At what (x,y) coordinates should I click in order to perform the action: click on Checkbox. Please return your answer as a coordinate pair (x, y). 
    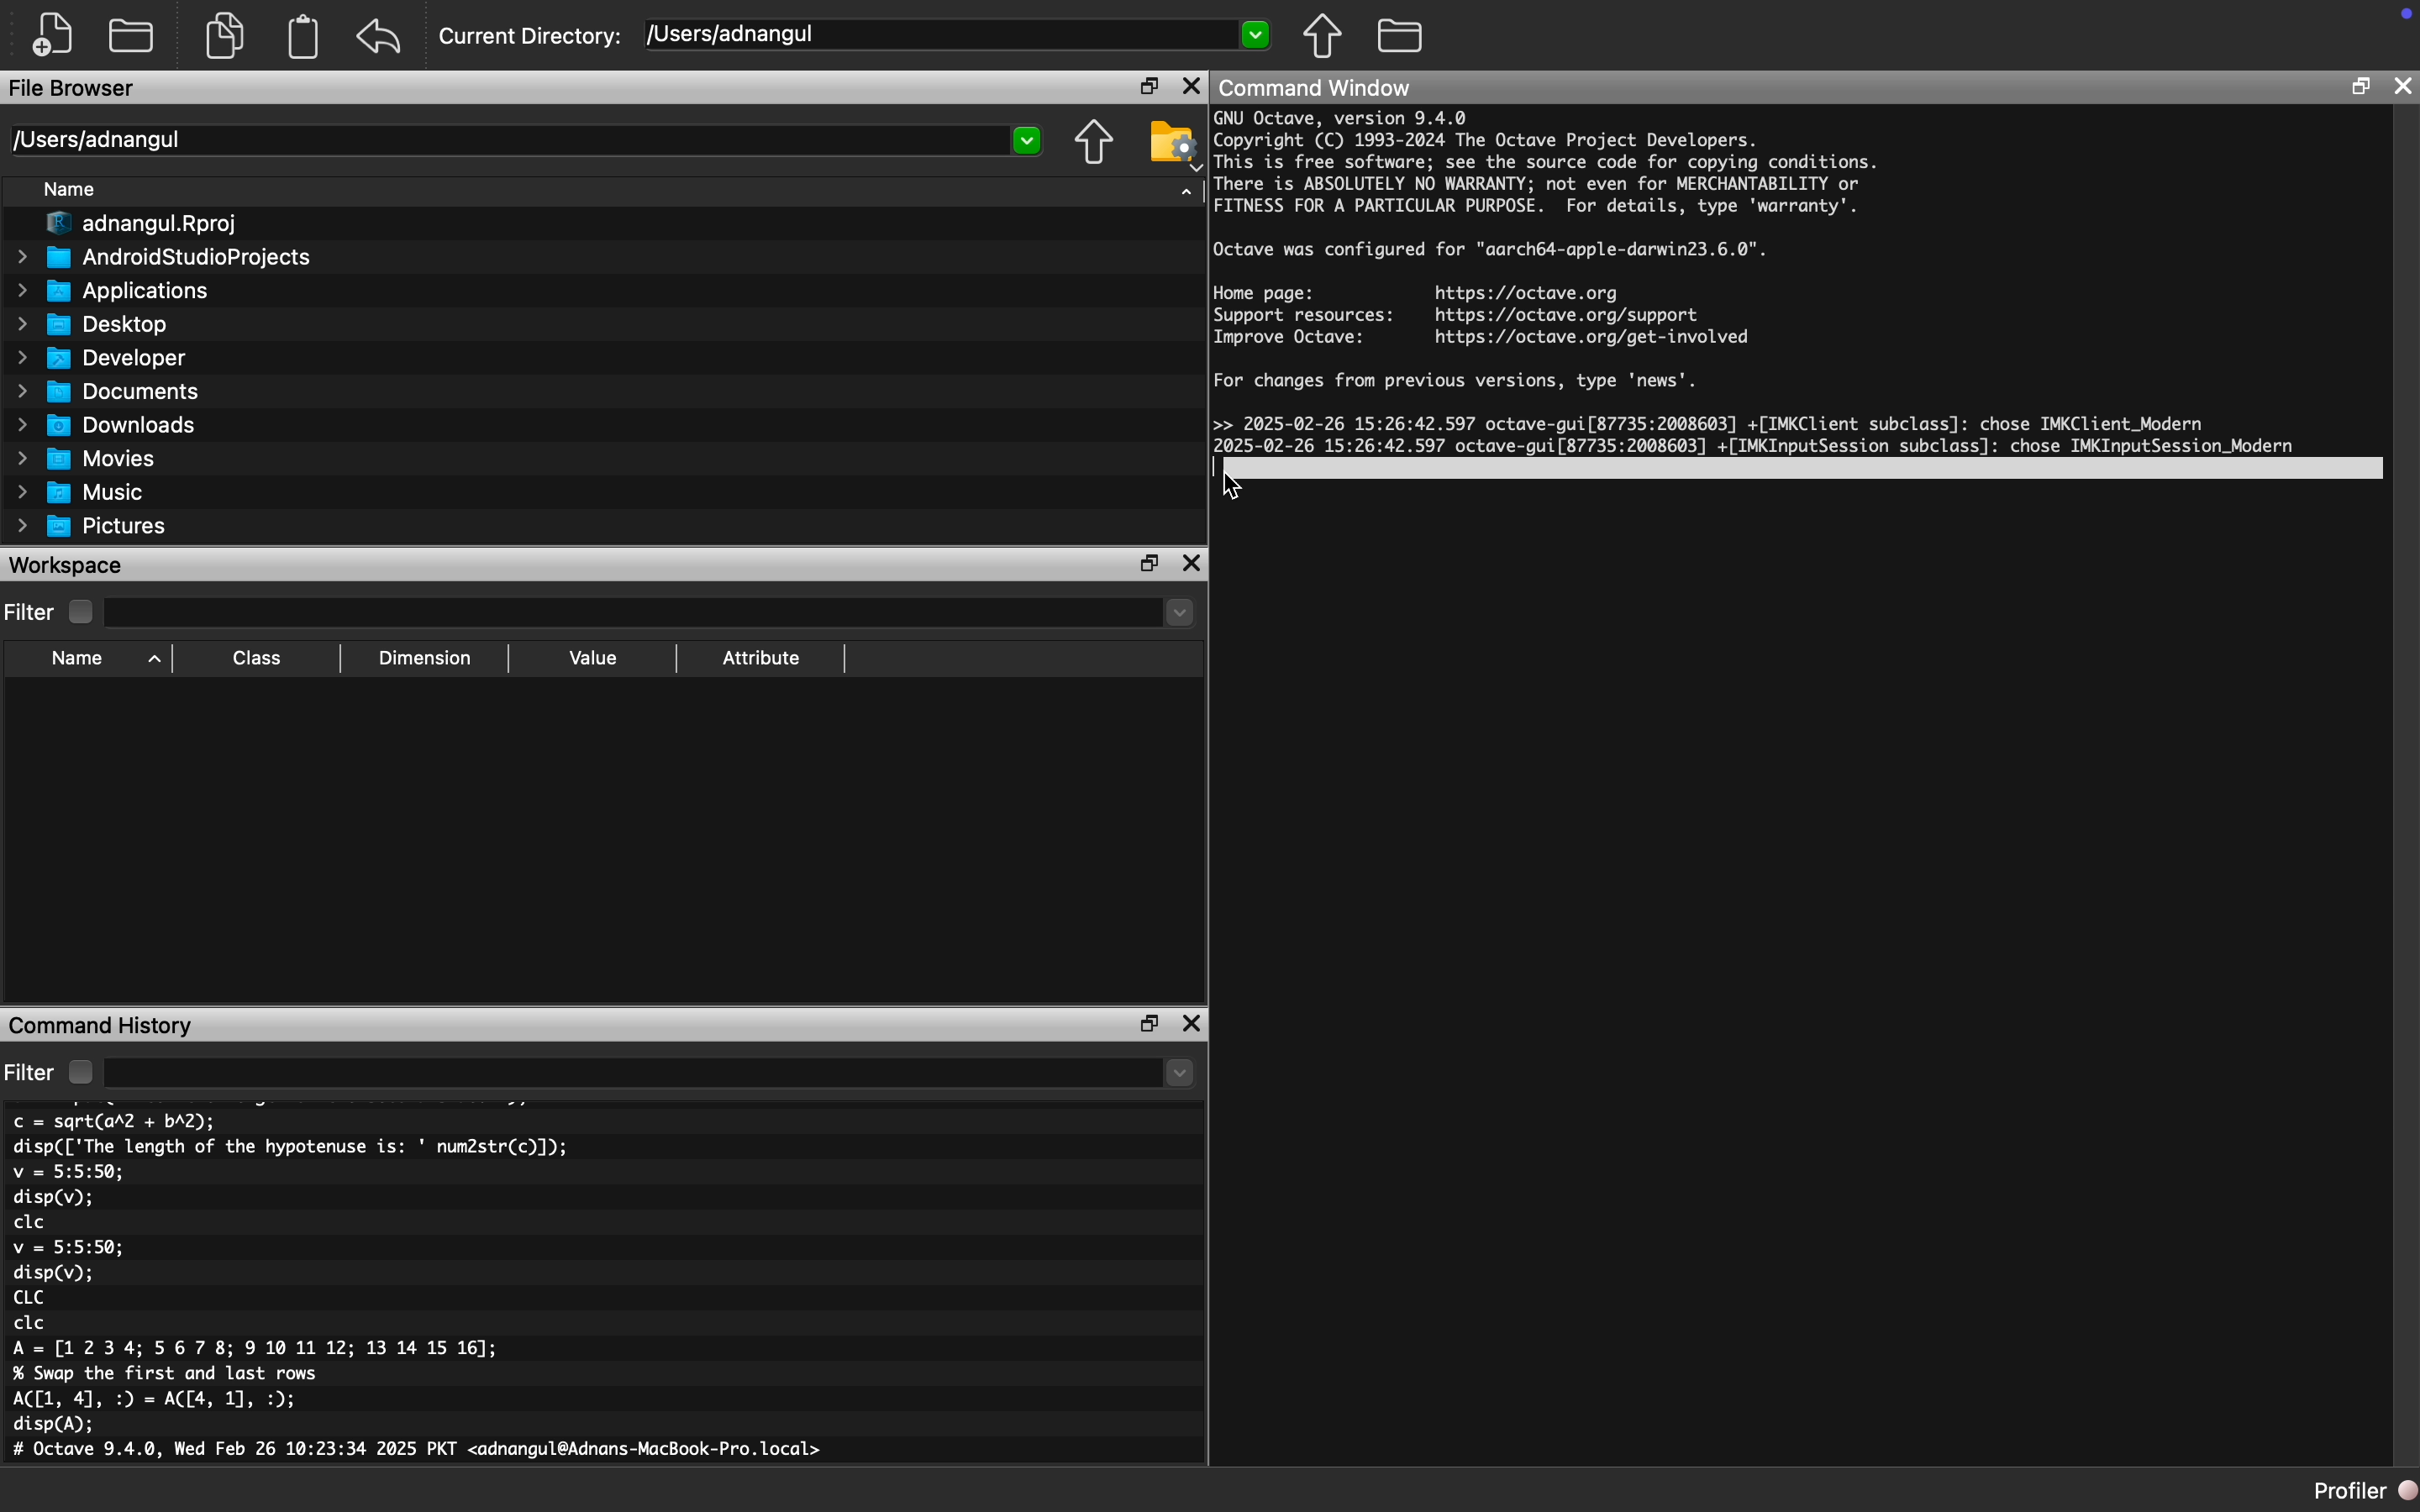
    Looking at the image, I should click on (80, 1072).